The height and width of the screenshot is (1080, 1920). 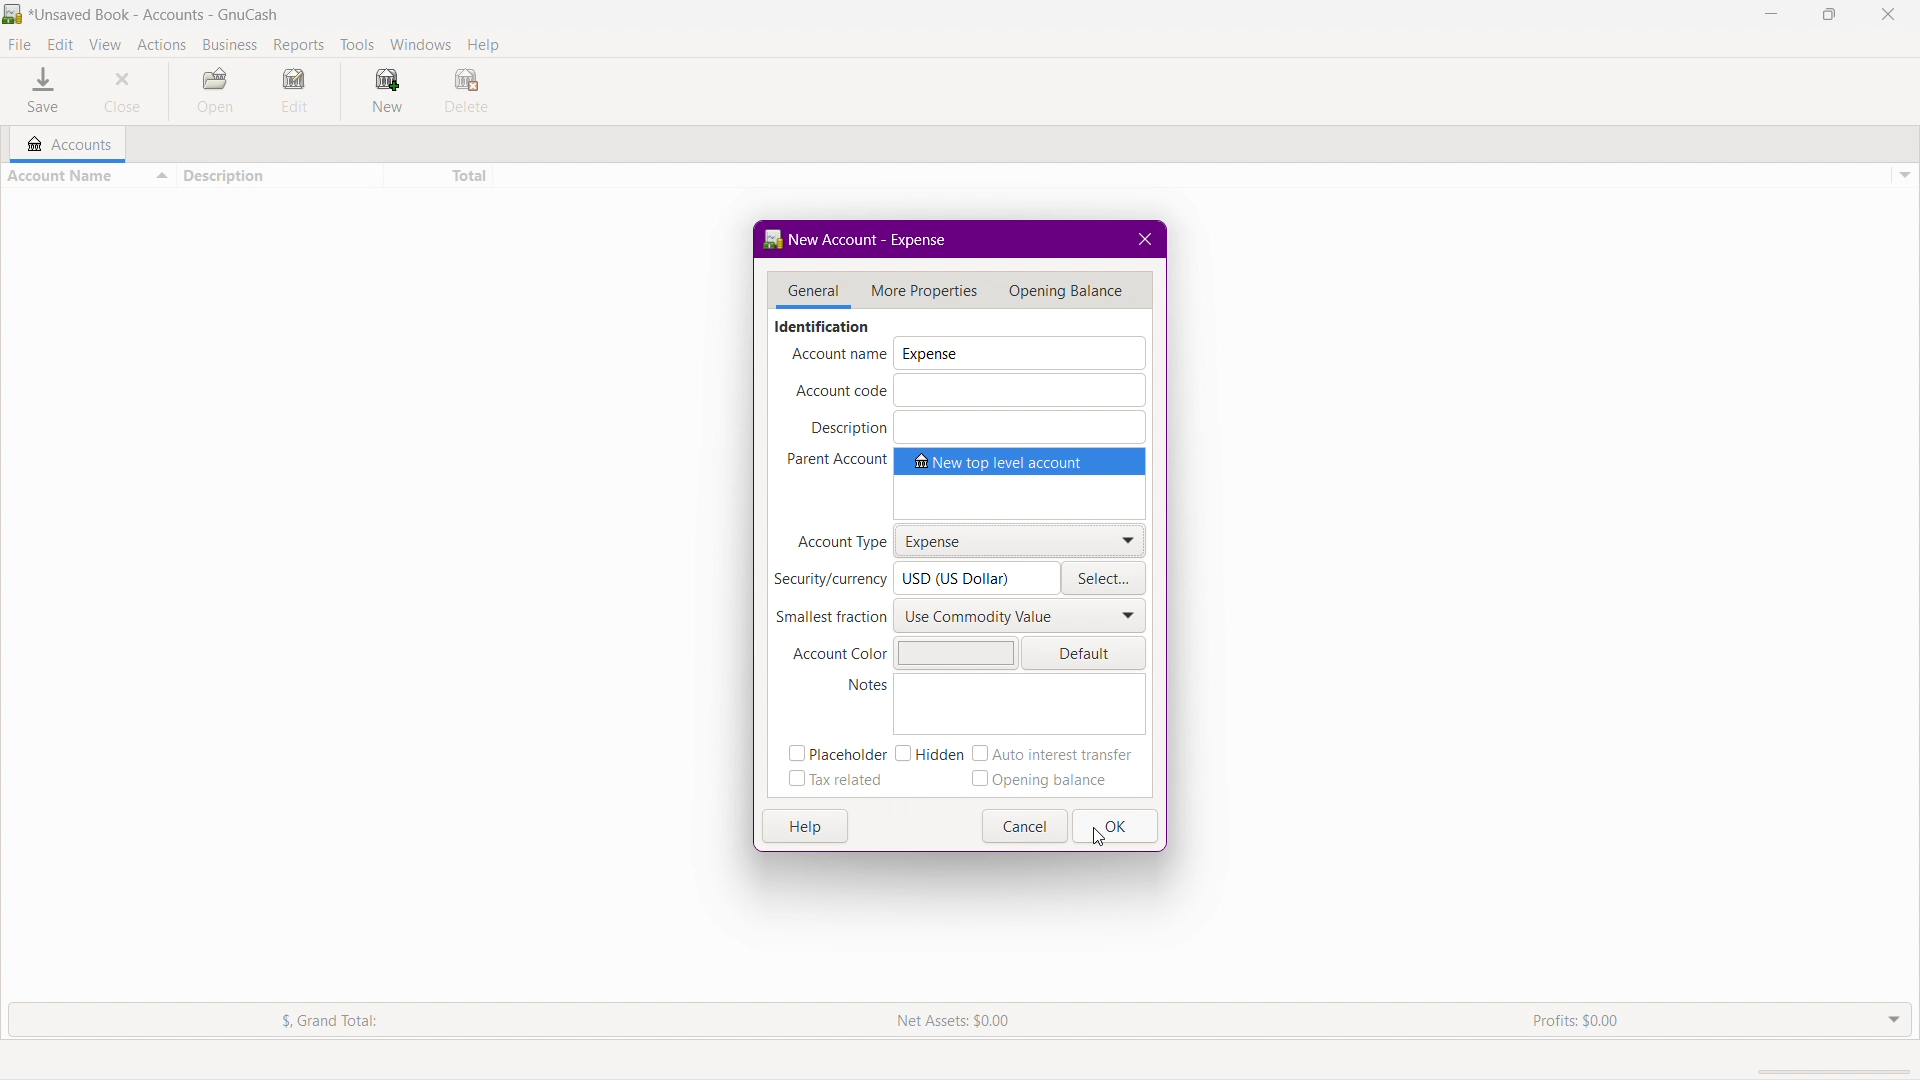 I want to click on Description, so click(x=973, y=426).